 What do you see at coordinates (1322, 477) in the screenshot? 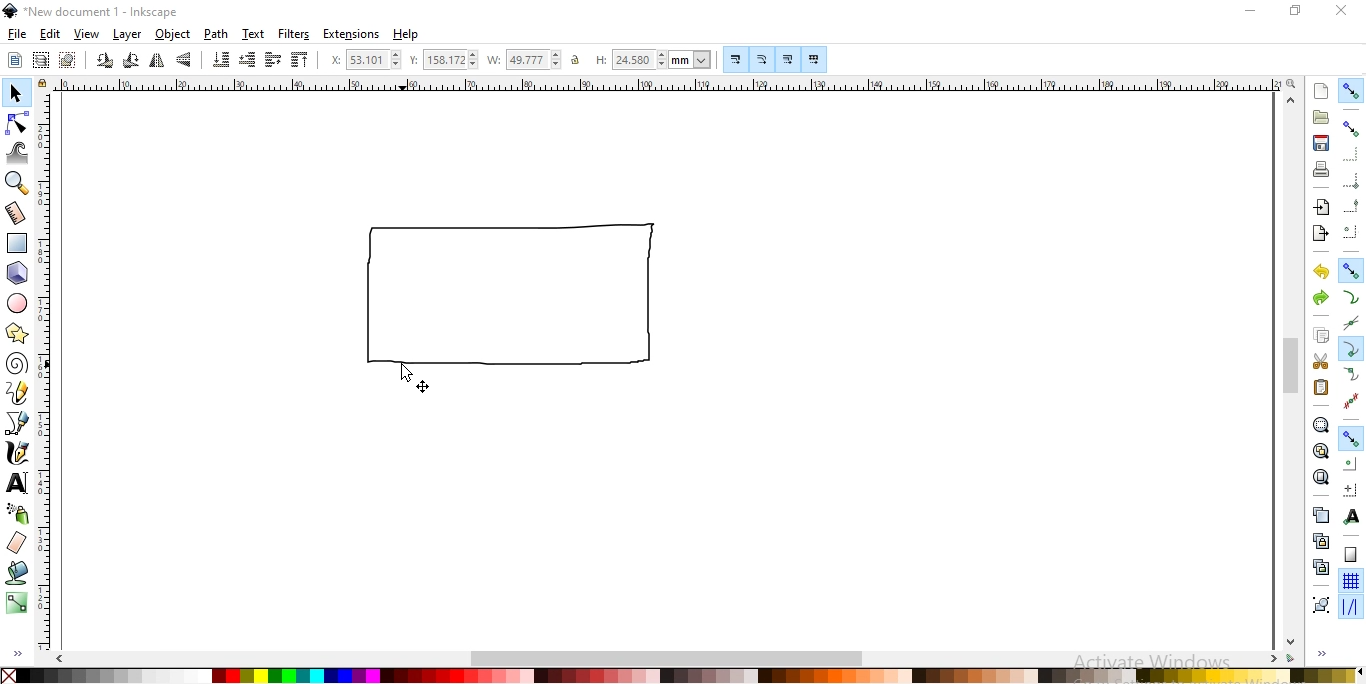
I see `zoom to fit page` at bounding box center [1322, 477].